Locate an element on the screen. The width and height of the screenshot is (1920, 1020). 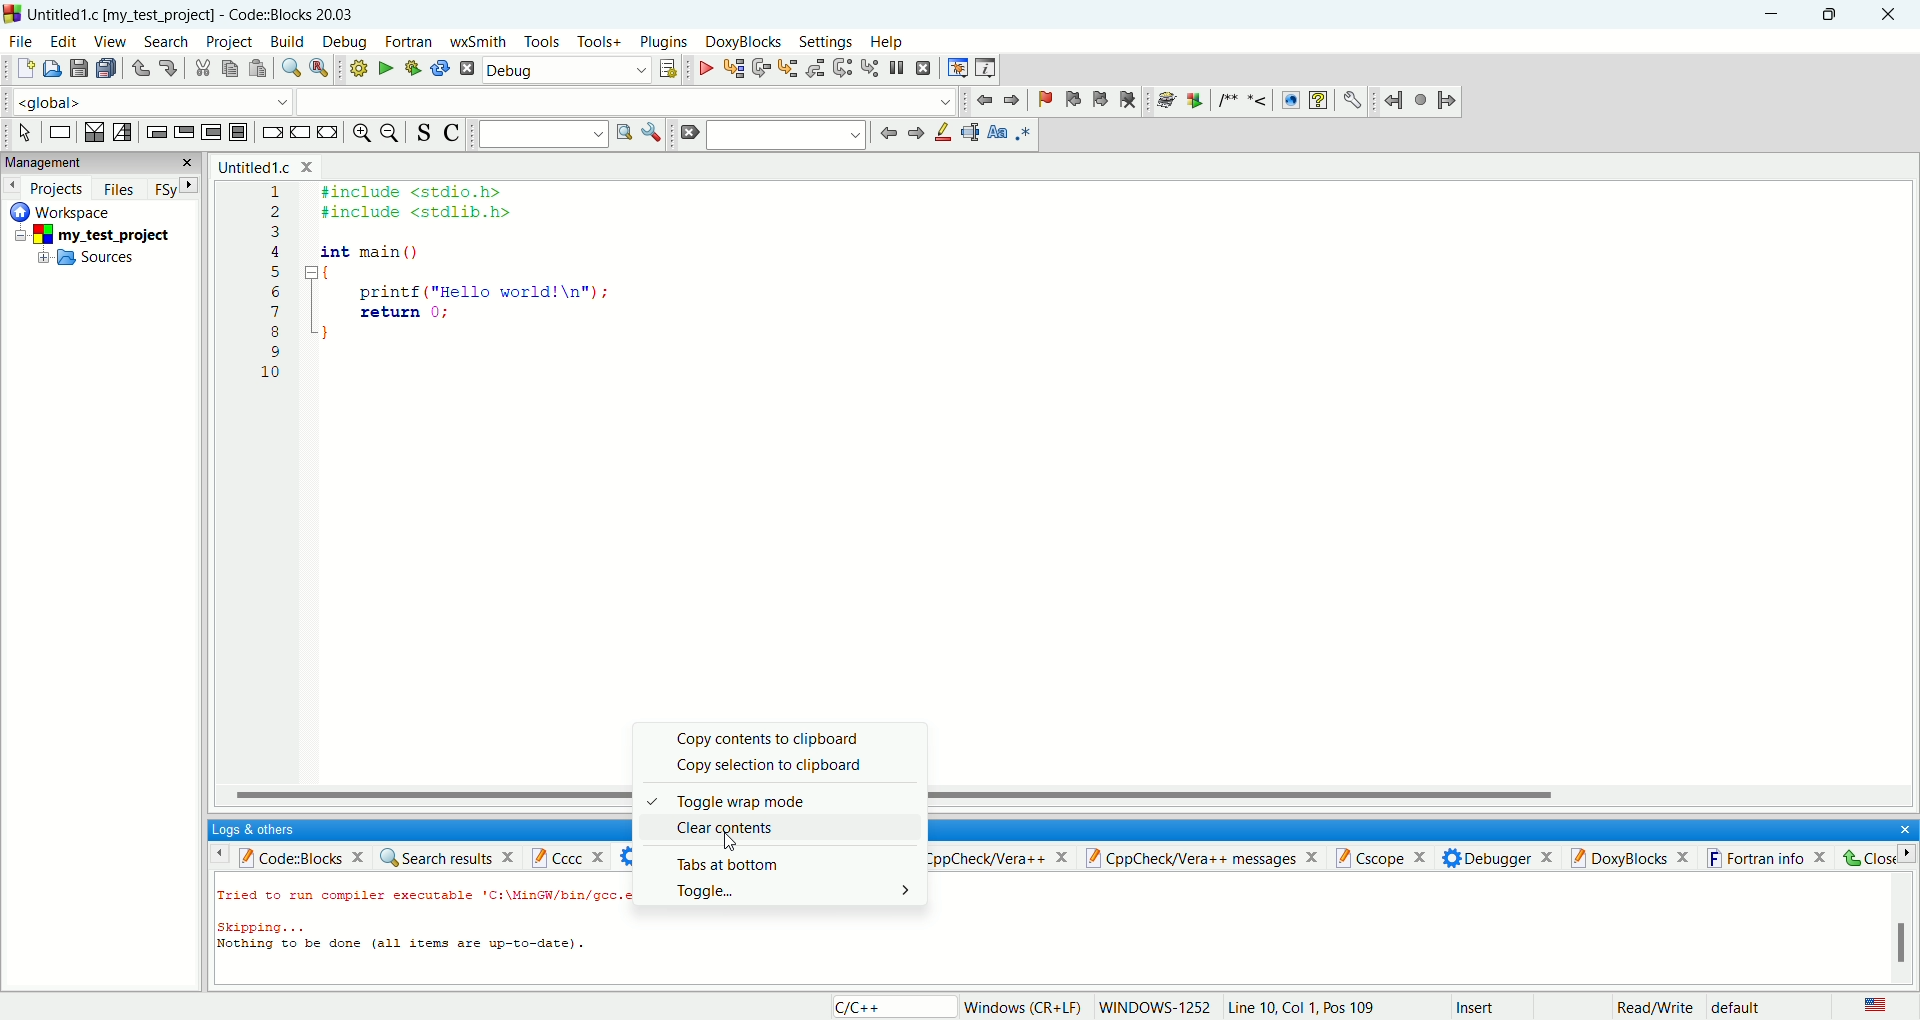
run search is located at coordinates (623, 133).